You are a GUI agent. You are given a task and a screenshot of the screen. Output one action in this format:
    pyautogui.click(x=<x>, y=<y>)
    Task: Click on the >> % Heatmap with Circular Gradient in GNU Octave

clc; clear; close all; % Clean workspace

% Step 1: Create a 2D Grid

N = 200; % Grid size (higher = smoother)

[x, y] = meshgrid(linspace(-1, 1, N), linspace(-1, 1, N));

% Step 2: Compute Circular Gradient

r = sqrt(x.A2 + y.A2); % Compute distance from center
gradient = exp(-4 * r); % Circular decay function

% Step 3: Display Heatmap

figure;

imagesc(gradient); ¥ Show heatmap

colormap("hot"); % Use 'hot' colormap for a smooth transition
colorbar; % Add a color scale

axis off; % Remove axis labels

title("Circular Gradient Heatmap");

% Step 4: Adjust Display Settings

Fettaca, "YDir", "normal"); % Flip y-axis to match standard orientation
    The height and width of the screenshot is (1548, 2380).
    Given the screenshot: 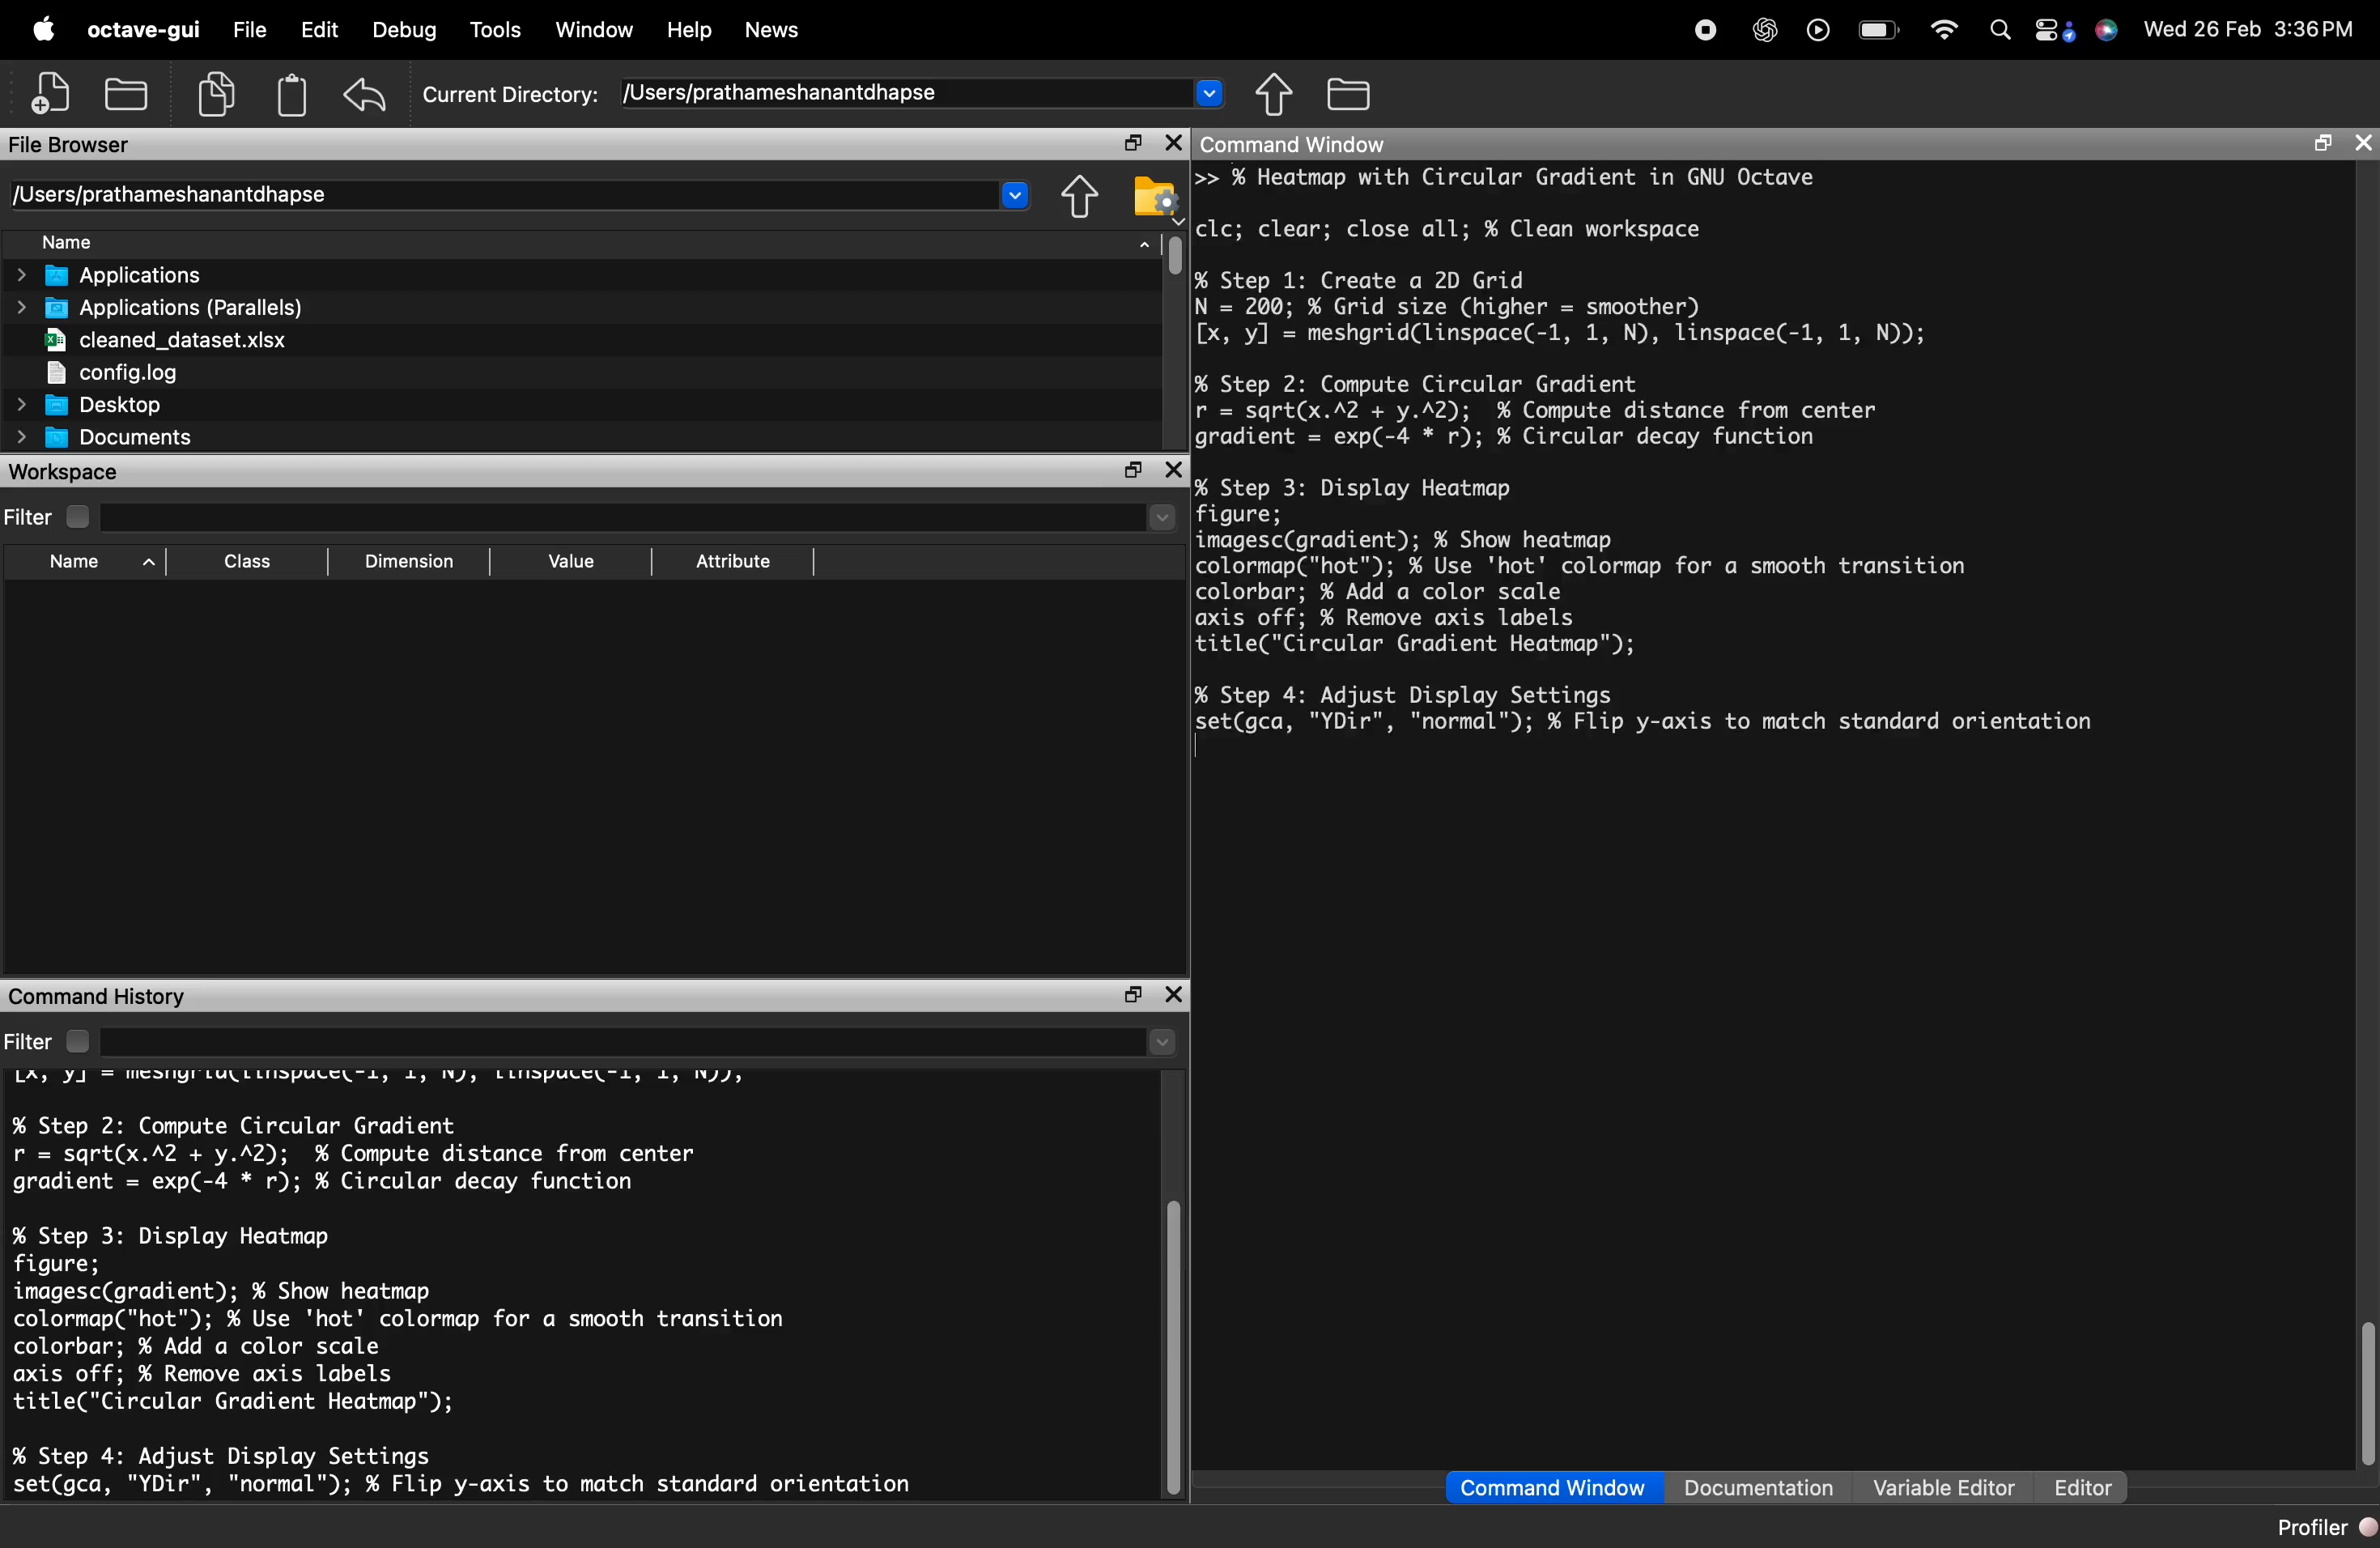 What is the action you would take?
    pyautogui.click(x=1668, y=460)
    